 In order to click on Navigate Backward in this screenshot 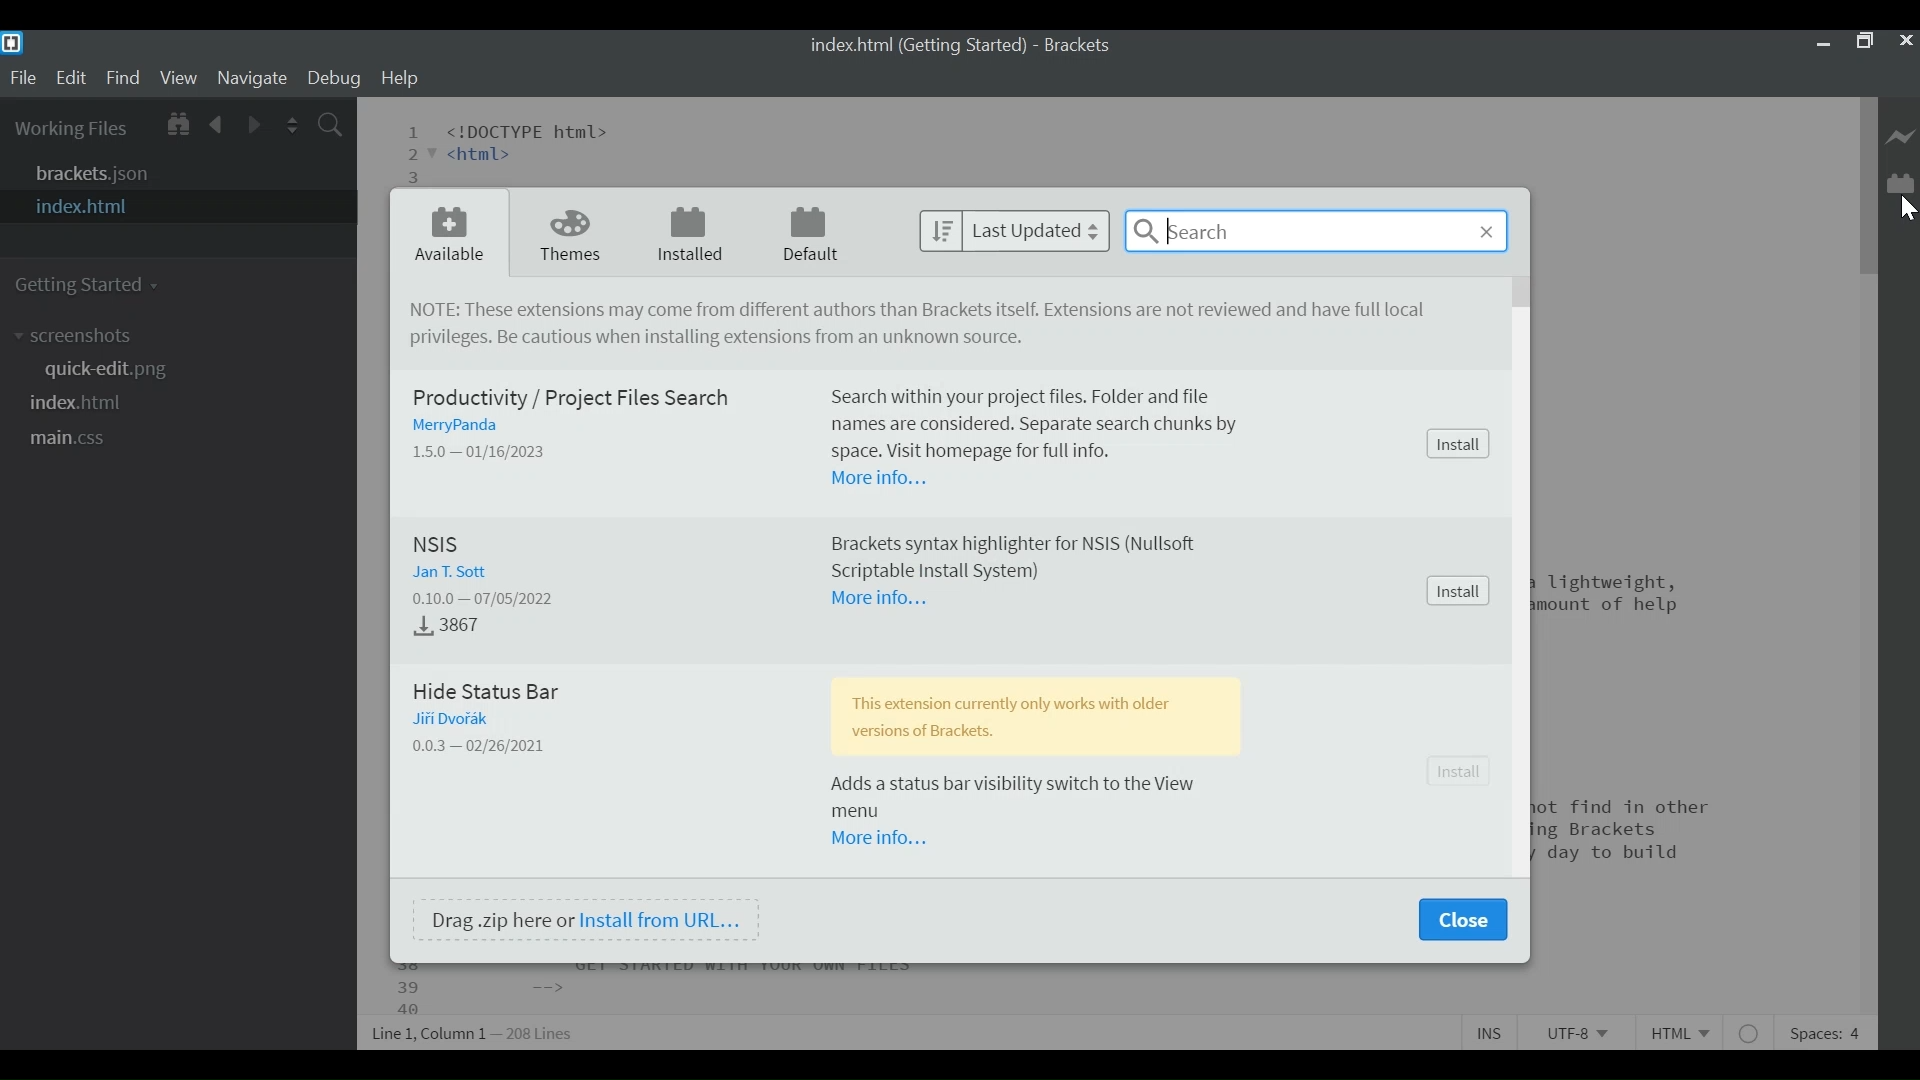, I will do `click(218, 124)`.